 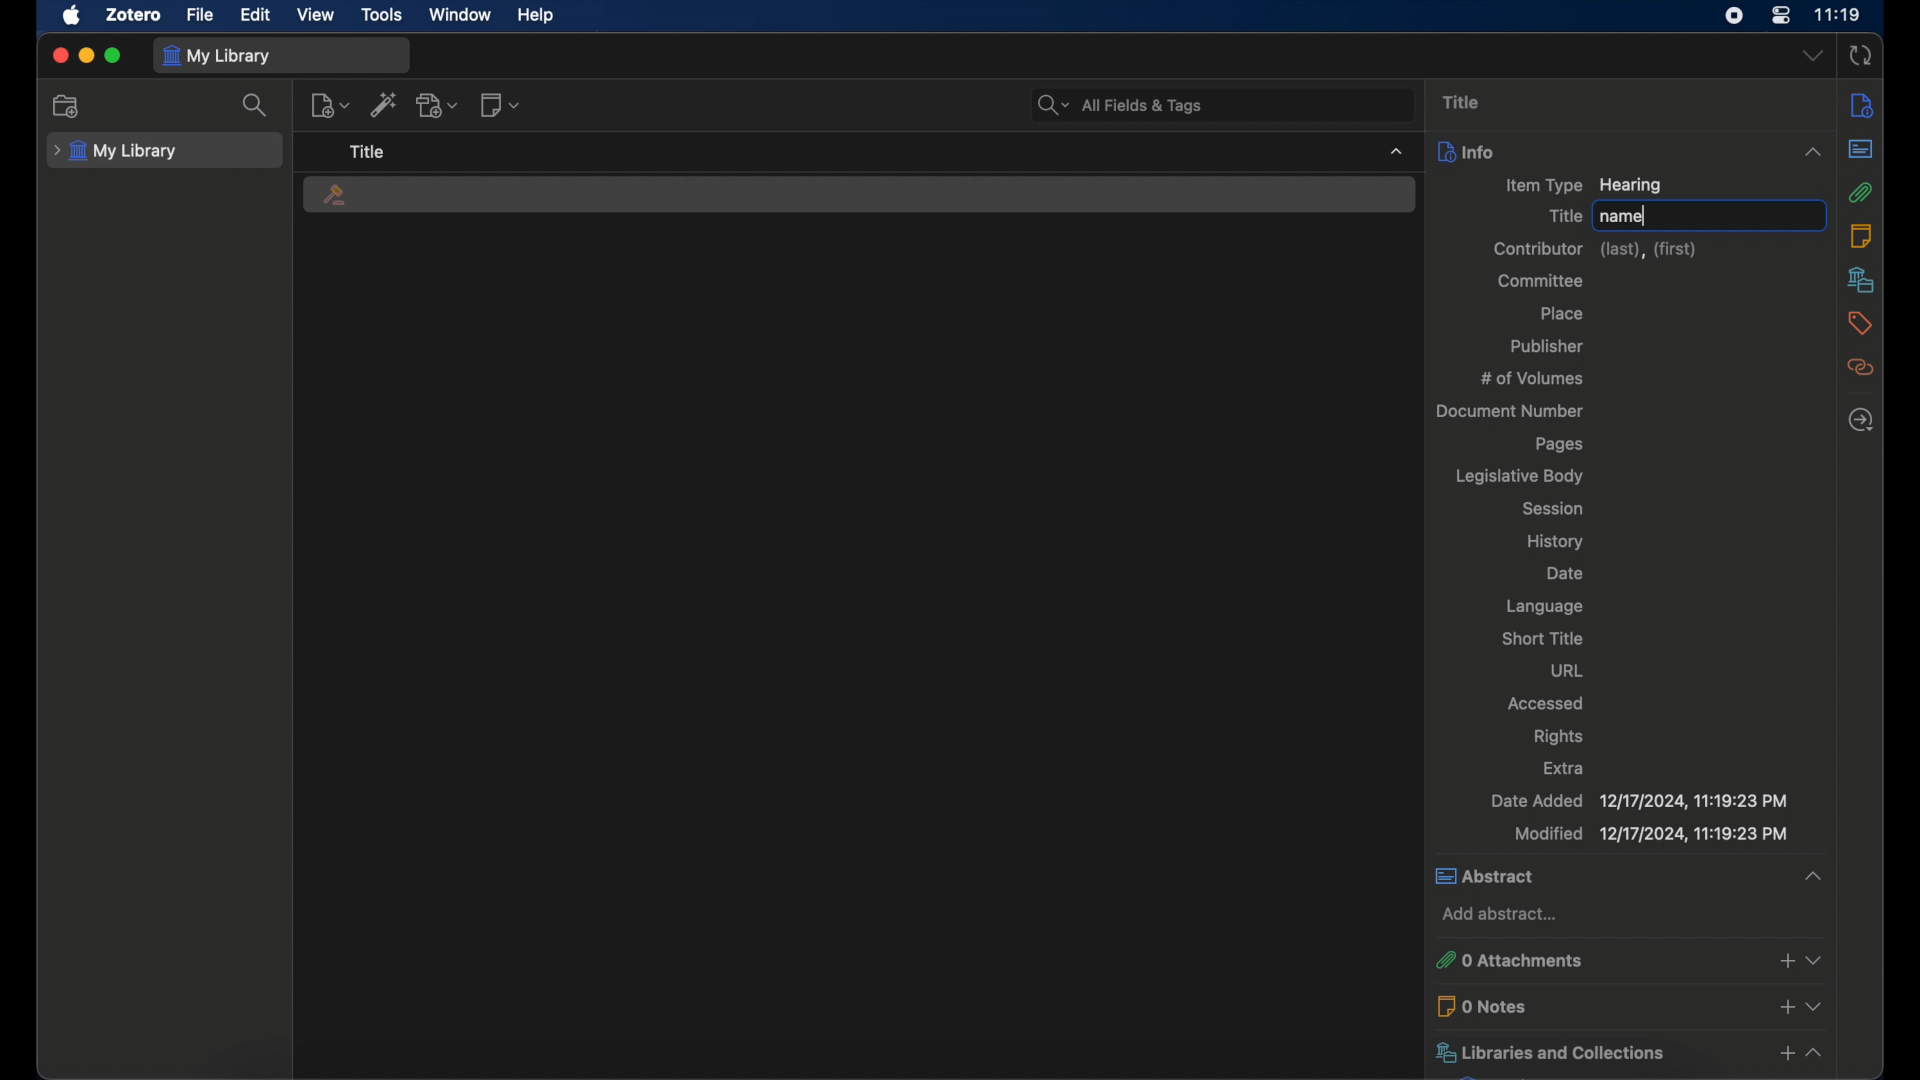 I want to click on extra, so click(x=1565, y=769).